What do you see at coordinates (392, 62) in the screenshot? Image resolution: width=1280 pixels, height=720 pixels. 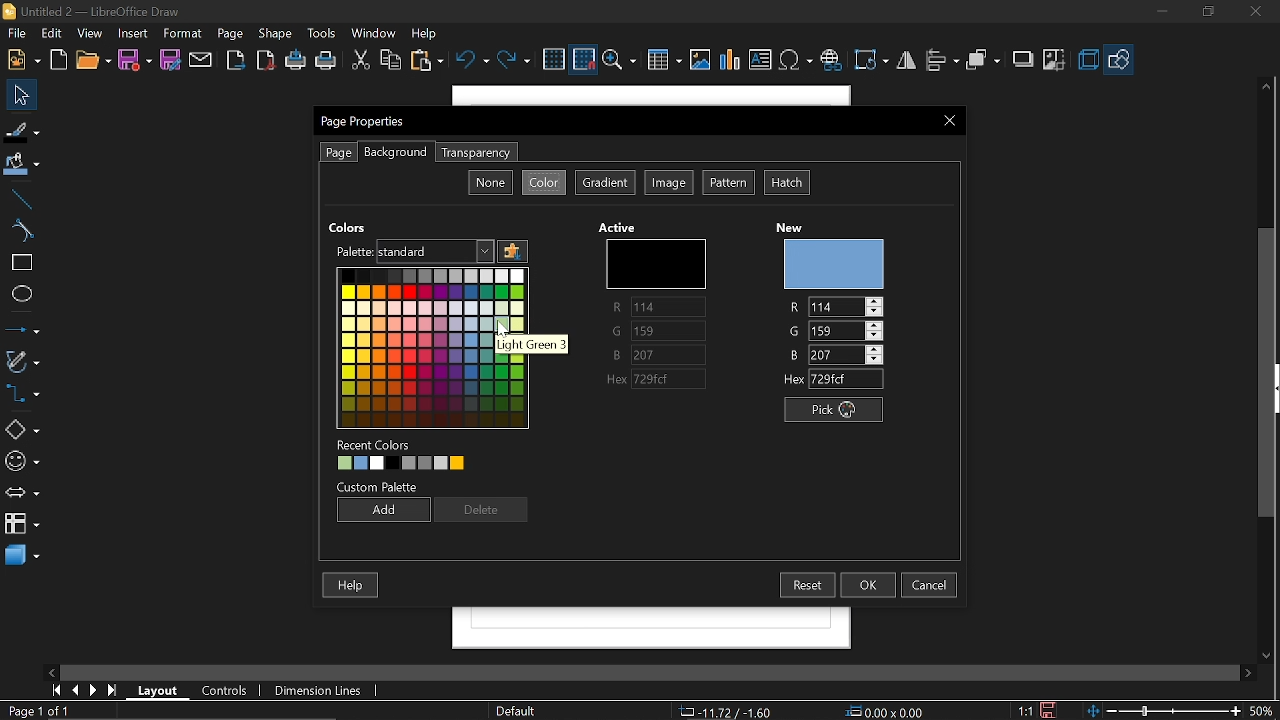 I see `Copy` at bounding box center [392, 62].